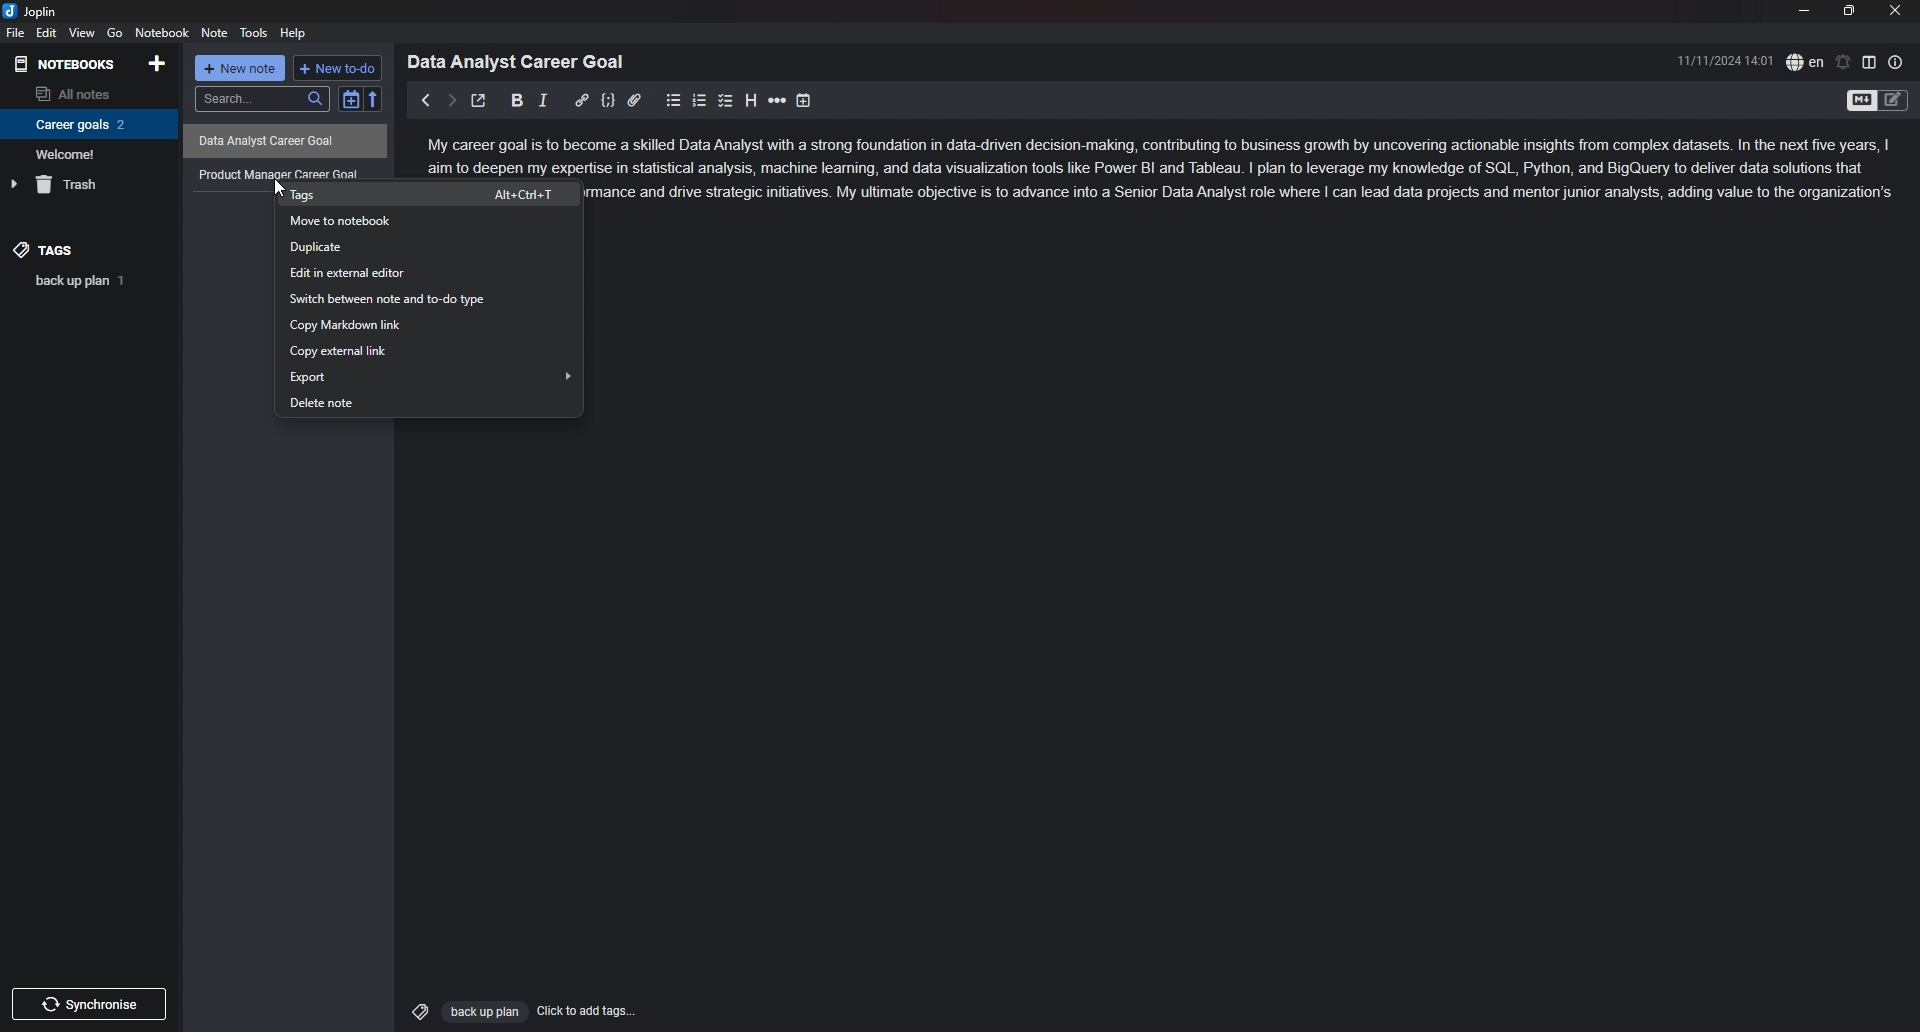  Describe the element at coordinates (451, 101) in the screenshot. I see `next` at that location.